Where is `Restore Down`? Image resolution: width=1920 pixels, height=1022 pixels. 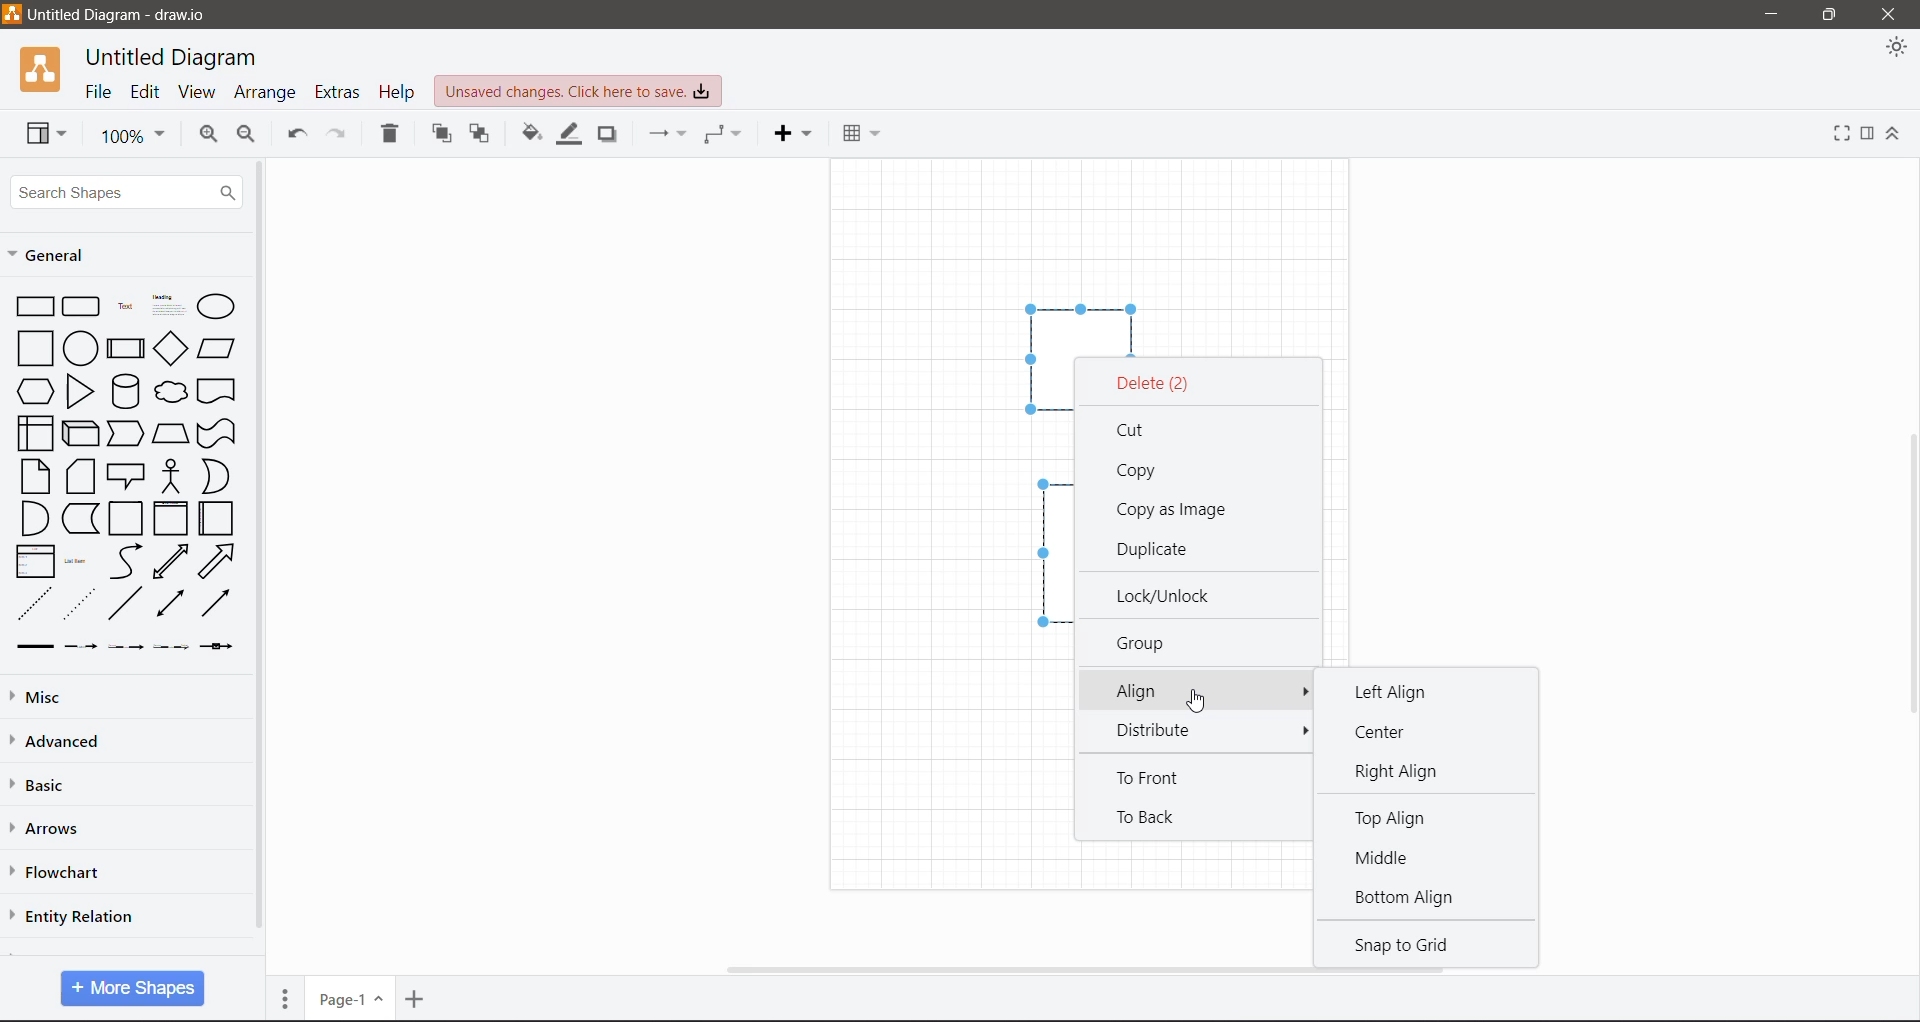
Restore Down is located at coordinates (1830, 15).